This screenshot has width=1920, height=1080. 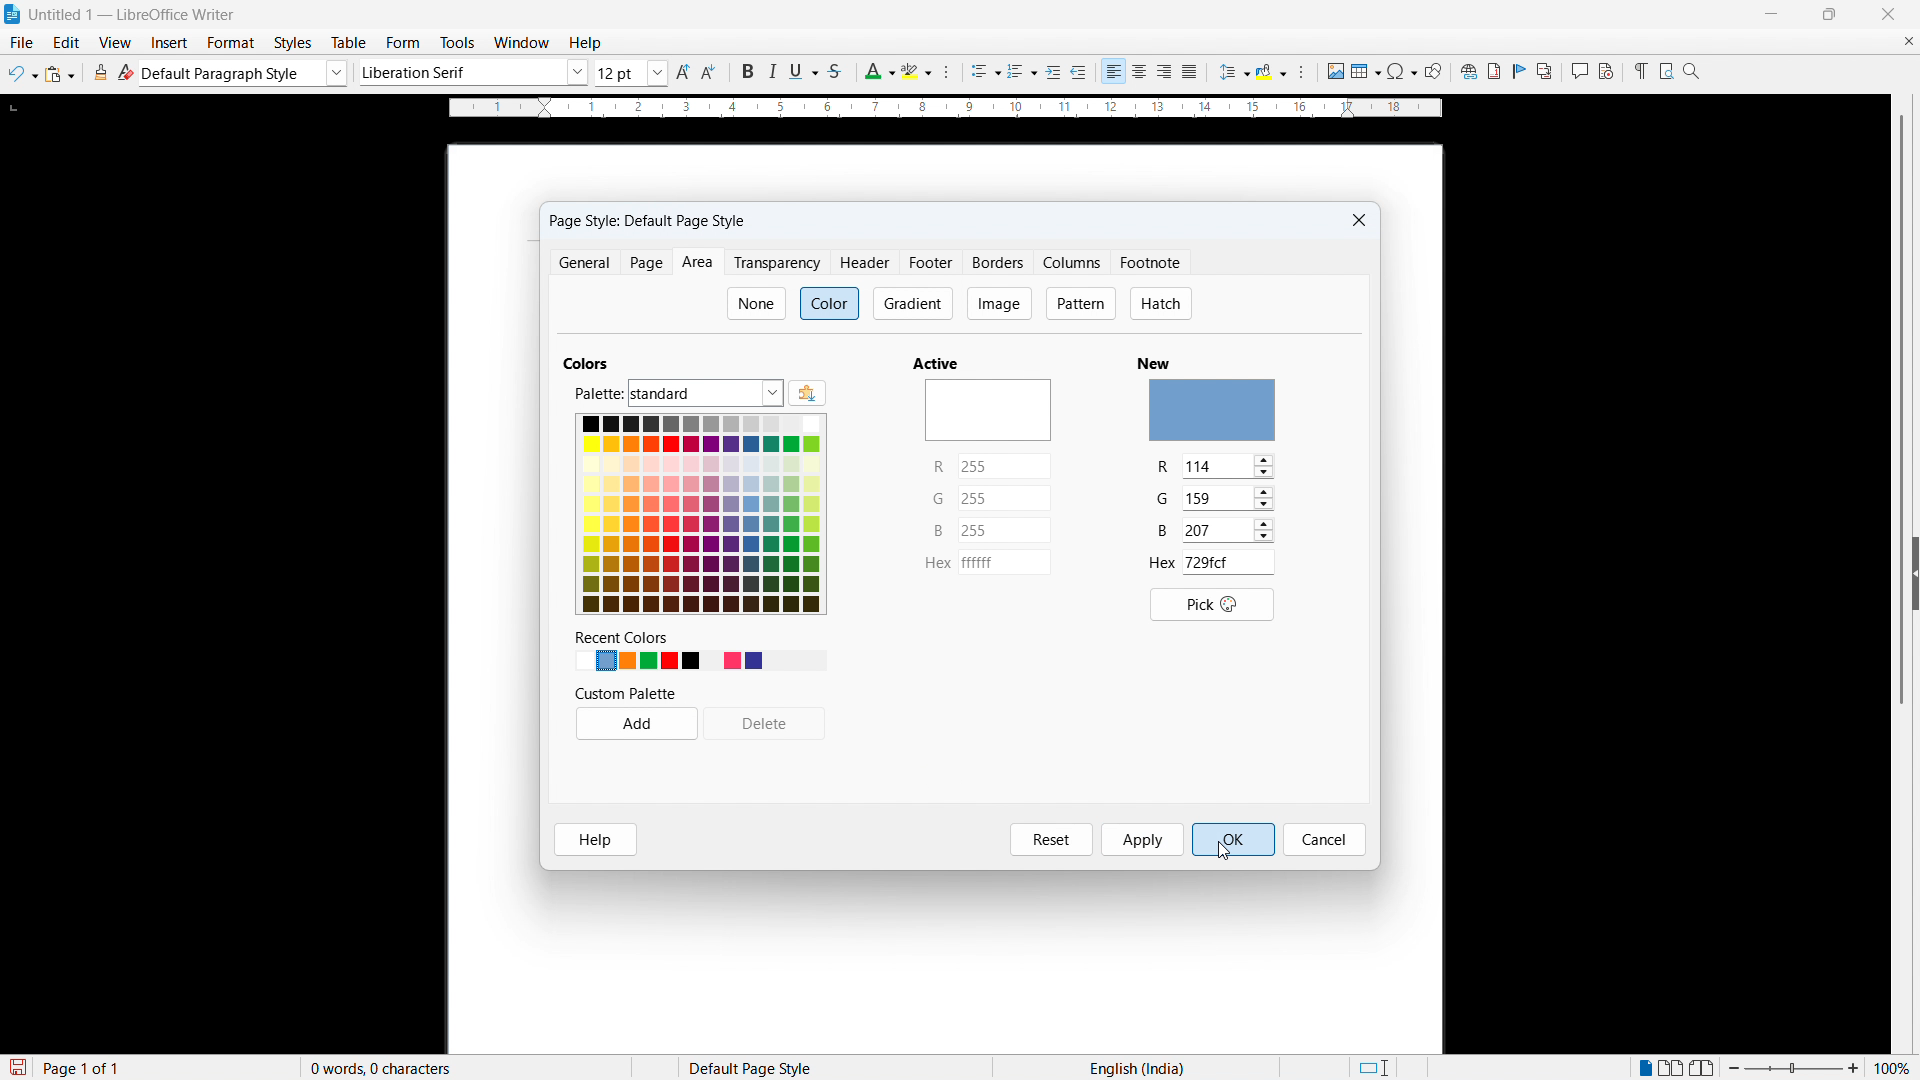 What do you see at coordinates (403, 43) in the screenshot?
I see `form ` at bounding box center [403, 43].